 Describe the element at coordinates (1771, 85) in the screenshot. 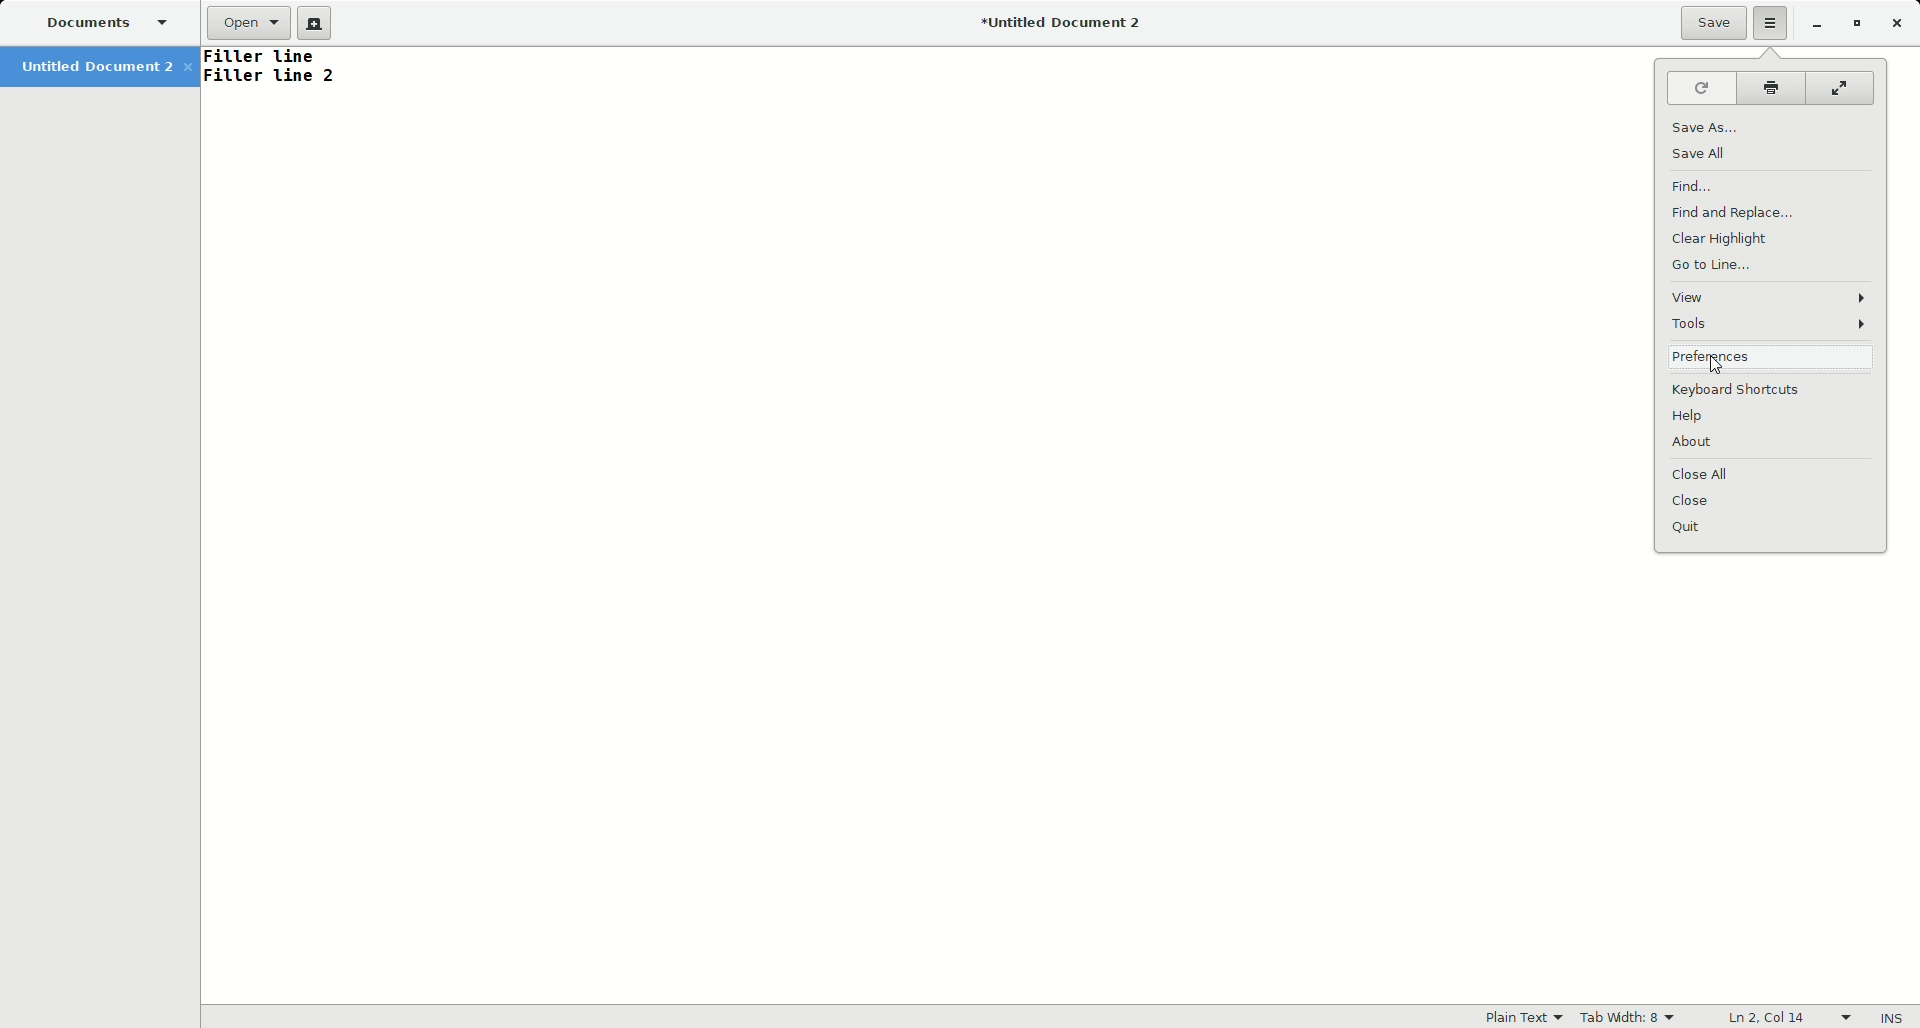

I see `Print` at that location.